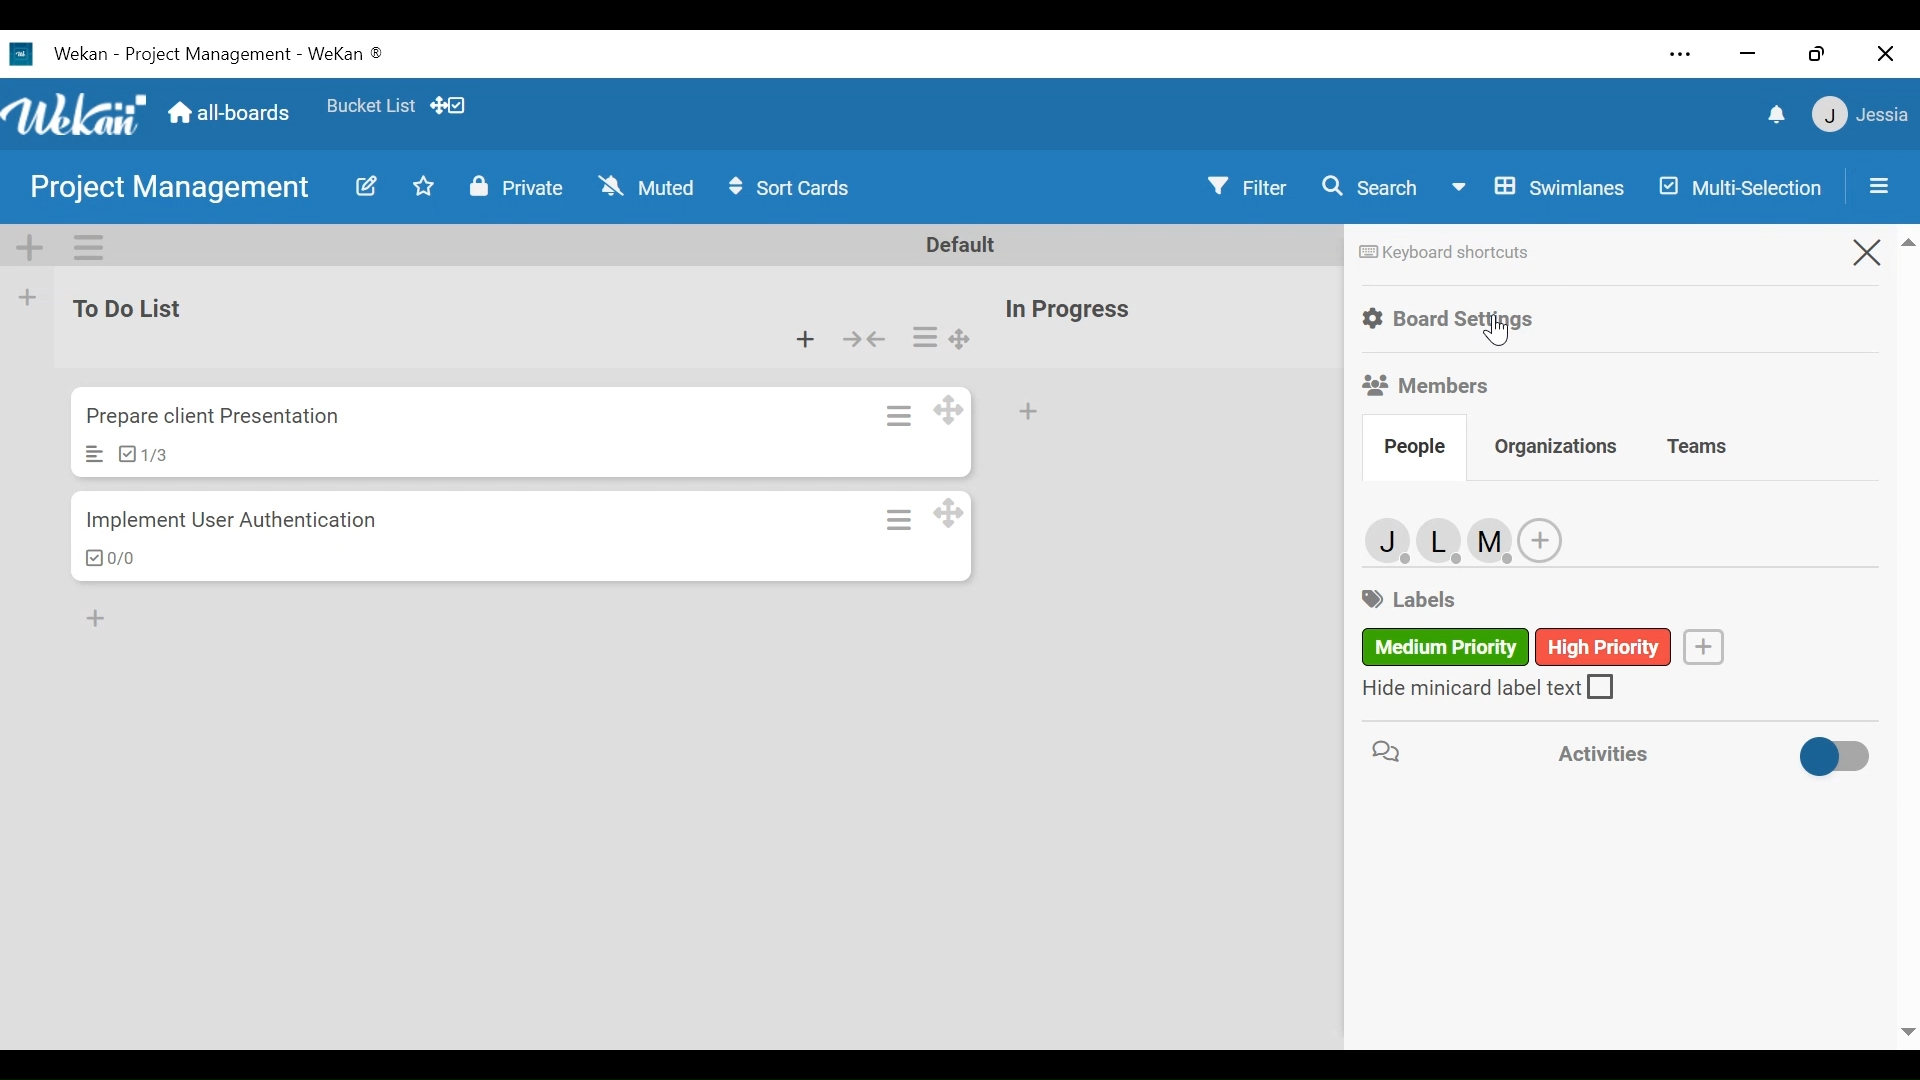 This screenshot has width=1920, height=1080. I want to click on List Name, so click(1070, 310).